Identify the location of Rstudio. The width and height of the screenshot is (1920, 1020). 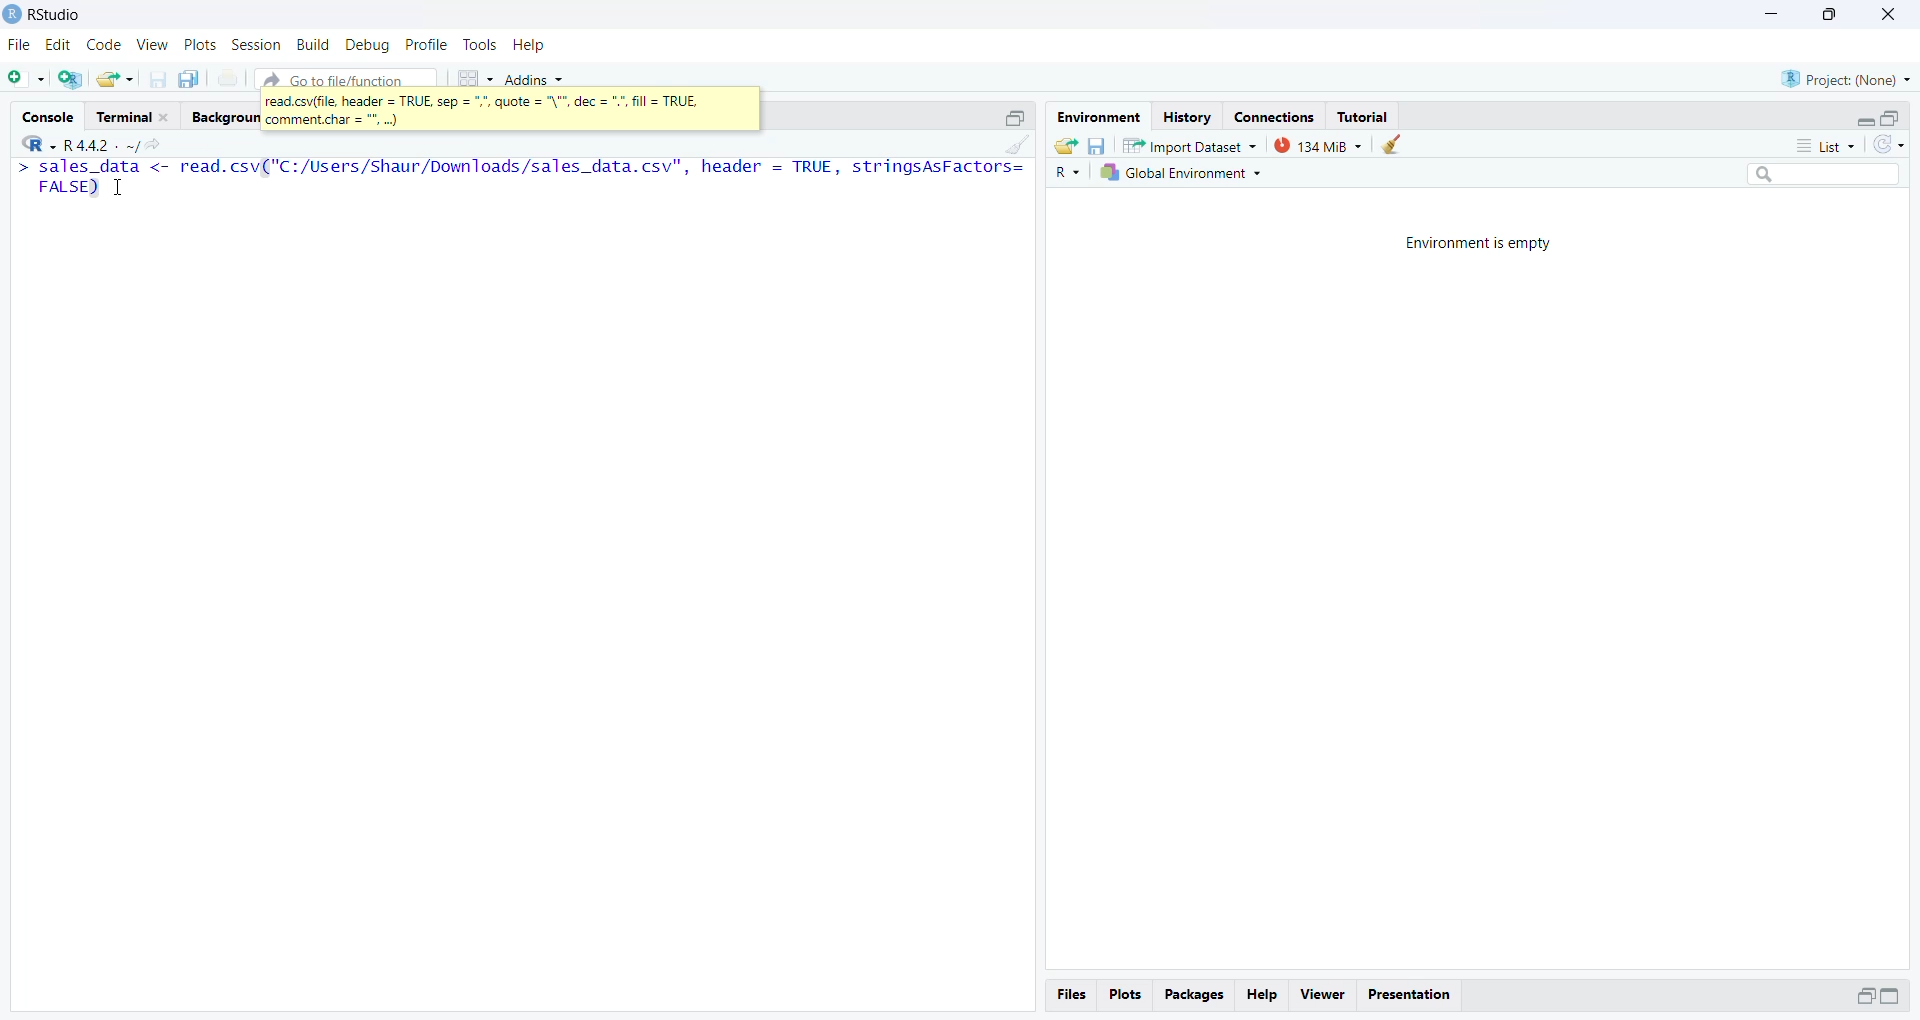
(38, 12).